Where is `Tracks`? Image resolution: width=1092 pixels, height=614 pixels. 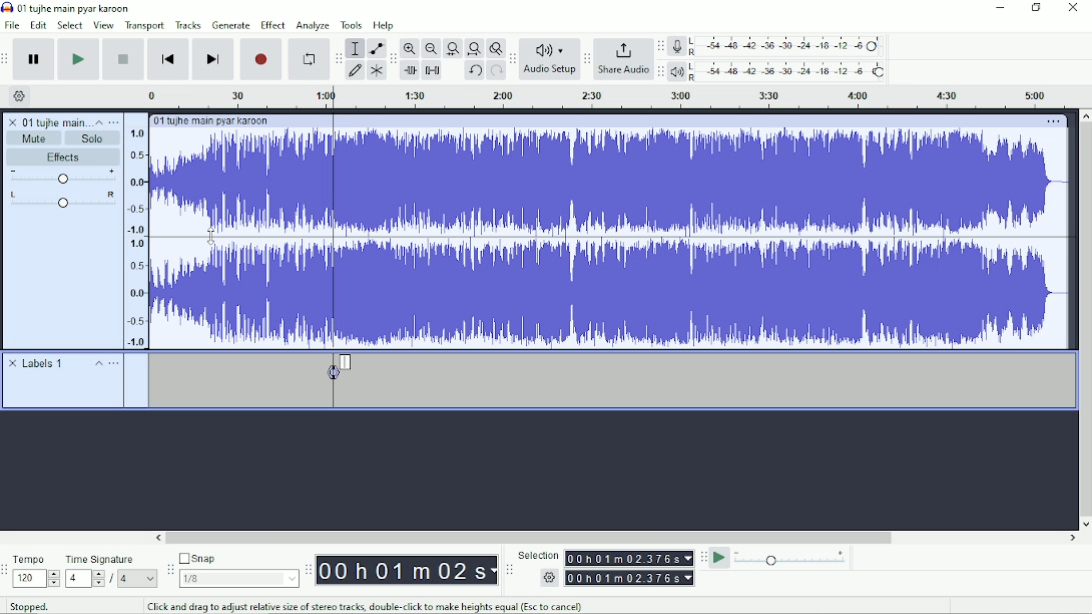 Tracks is located at coordinates (189, 25).